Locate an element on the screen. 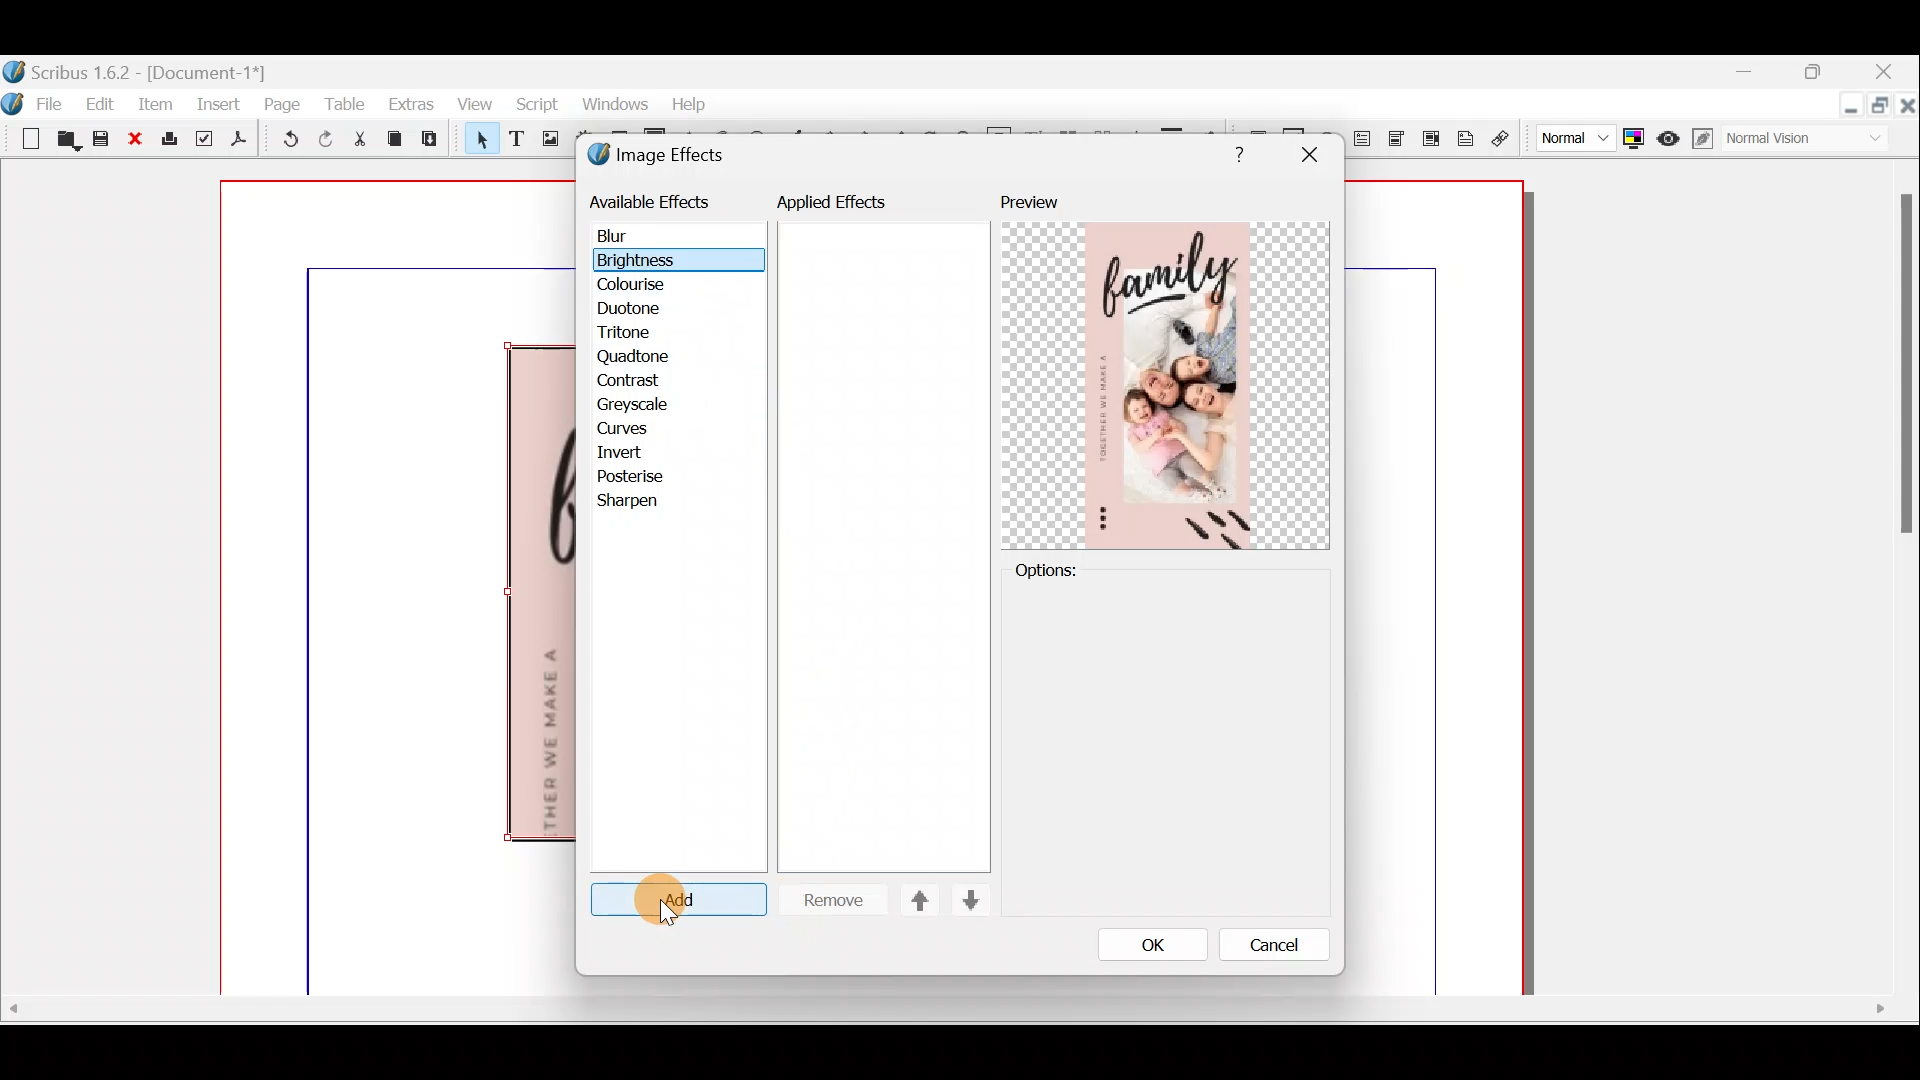 The height and width of the screenshot is (1080, 1920). Copy is located at coordinates (395, 139).